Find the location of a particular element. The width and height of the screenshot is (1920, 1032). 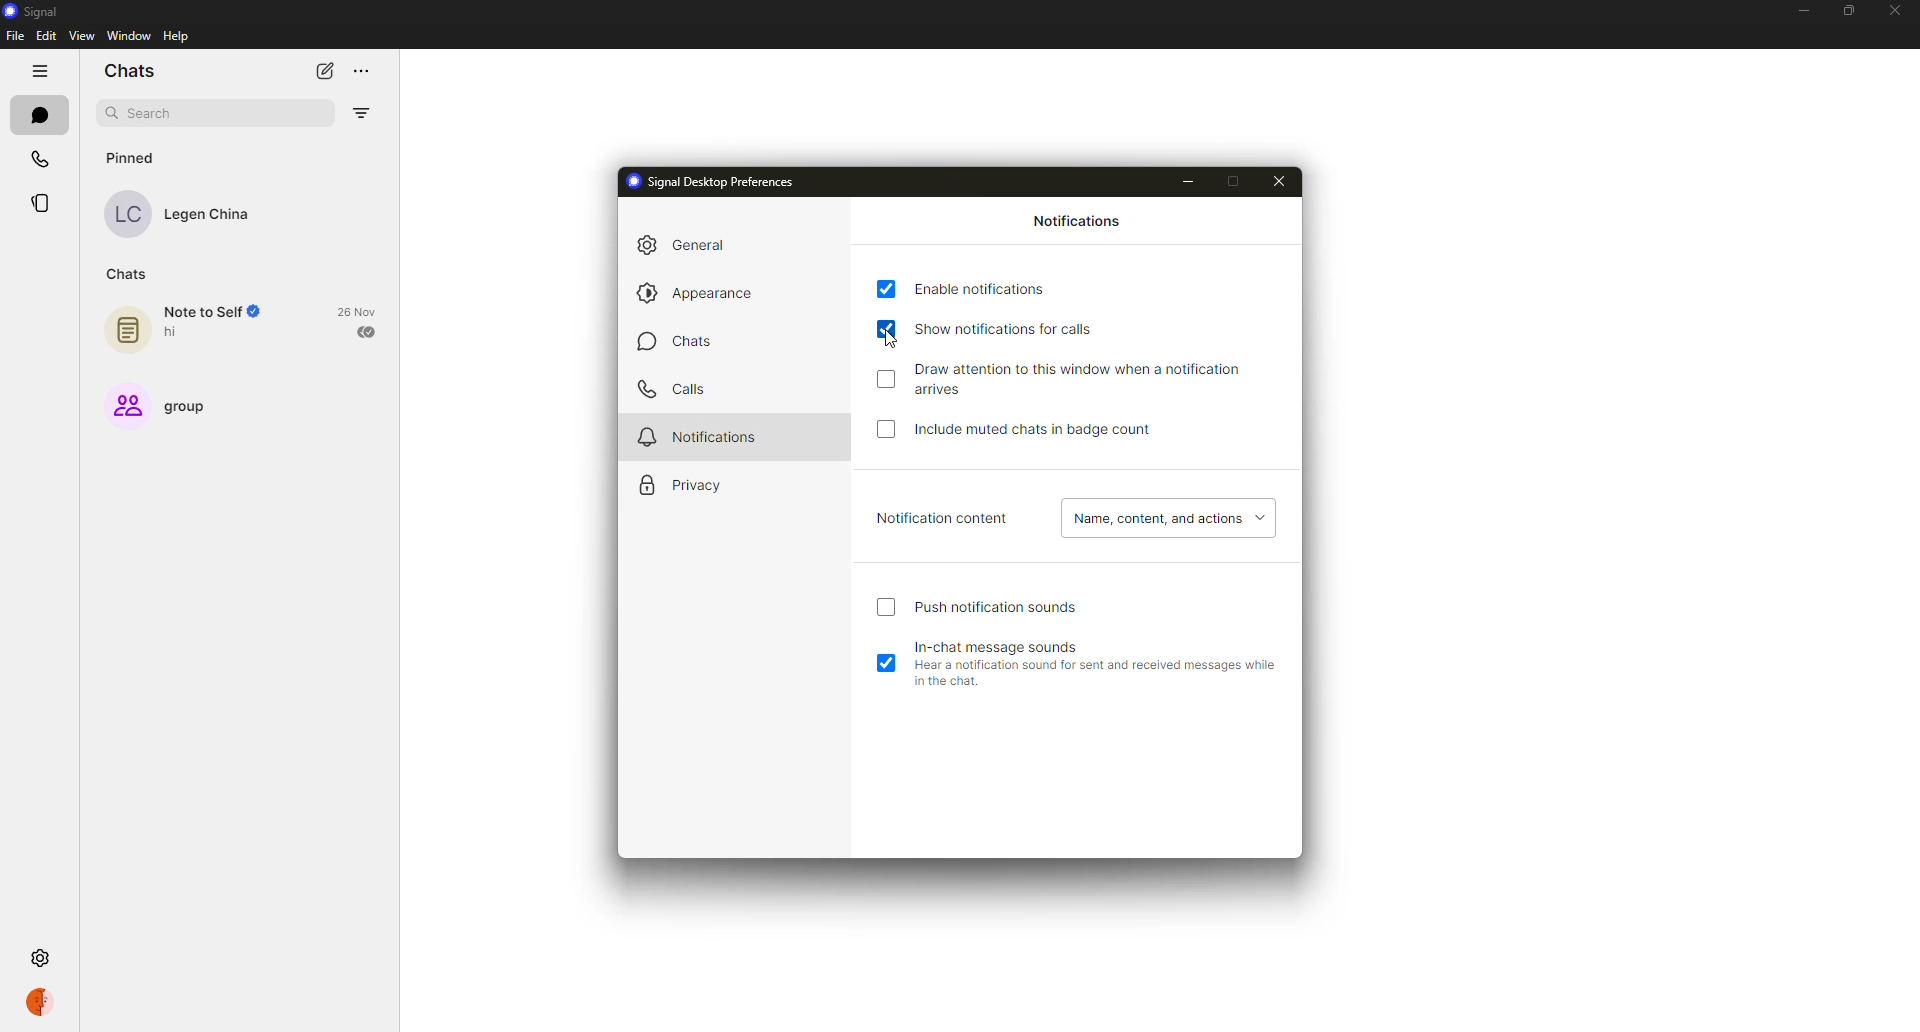

notifications is located at coordinates (697, 439).